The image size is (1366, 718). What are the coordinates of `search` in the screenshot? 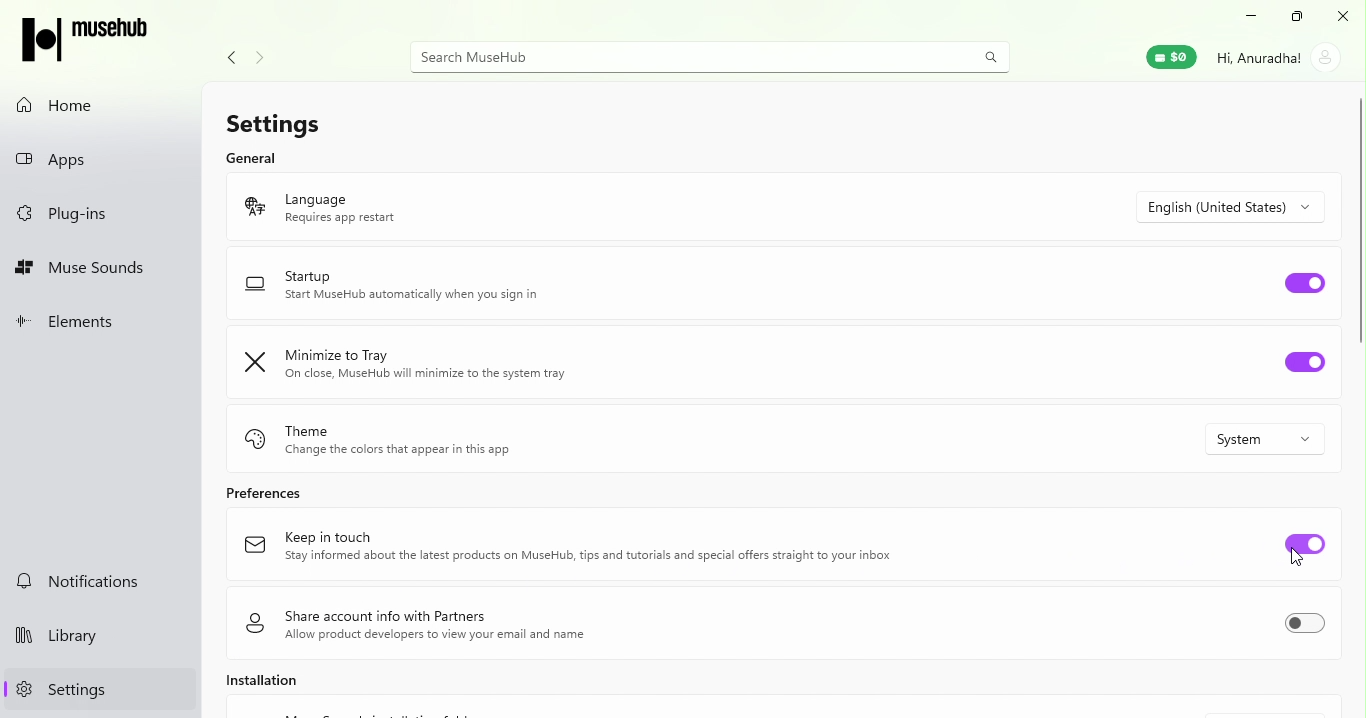 It's located at (992, 57).